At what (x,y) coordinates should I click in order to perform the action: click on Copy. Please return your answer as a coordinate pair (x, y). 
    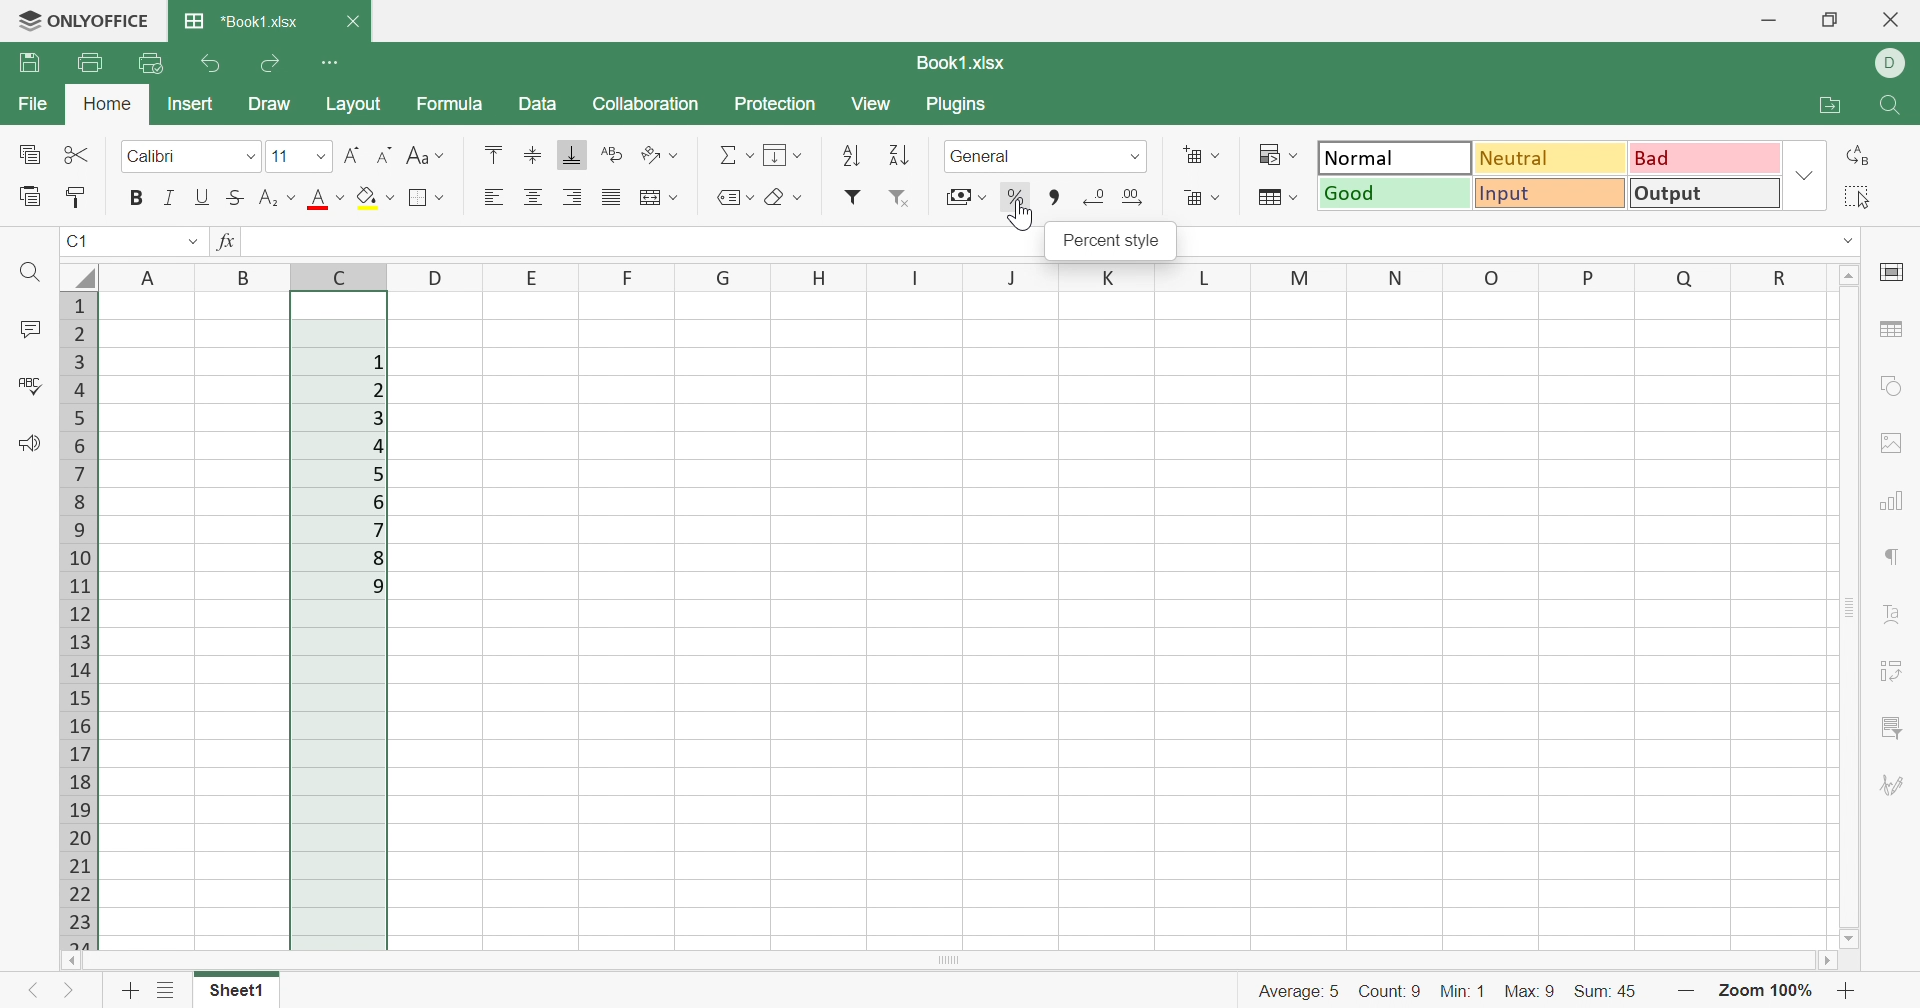
    Looking at the image, I should click on (28, 155).